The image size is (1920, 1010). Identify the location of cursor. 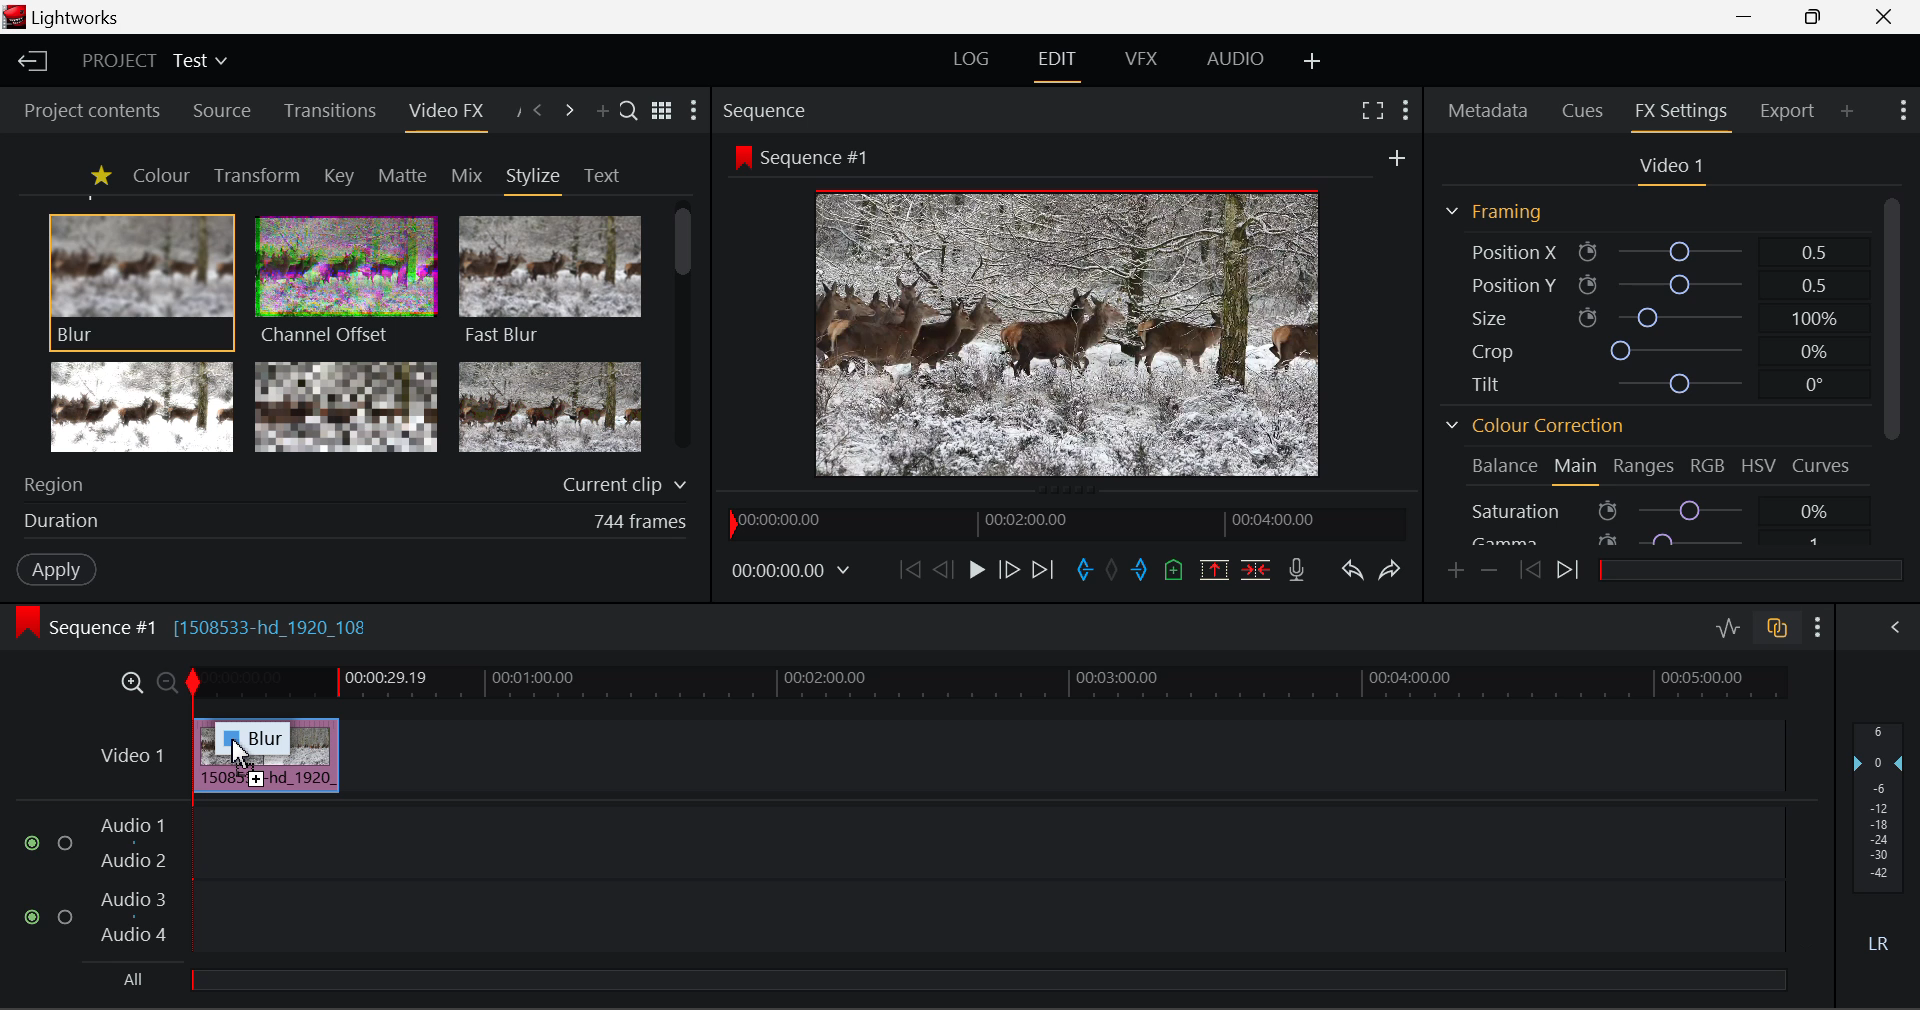
(240, 752).